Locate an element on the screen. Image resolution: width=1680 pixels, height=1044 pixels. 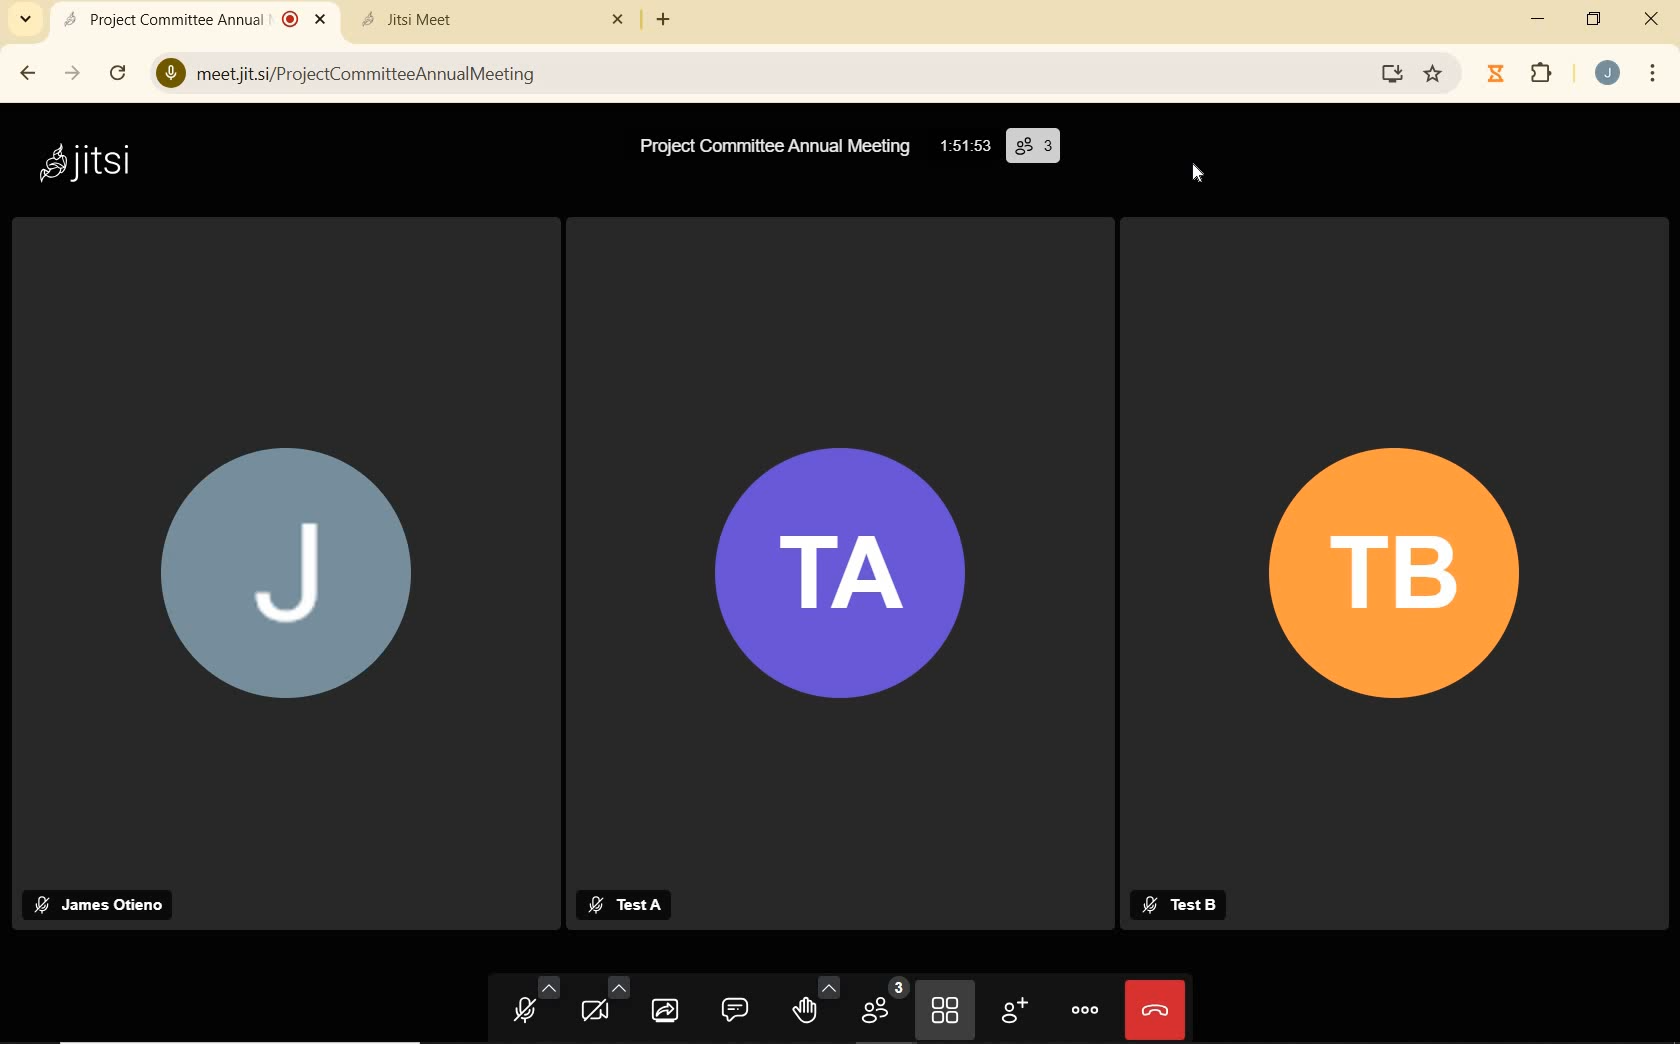
address bar is located at coordinates (778, 75).